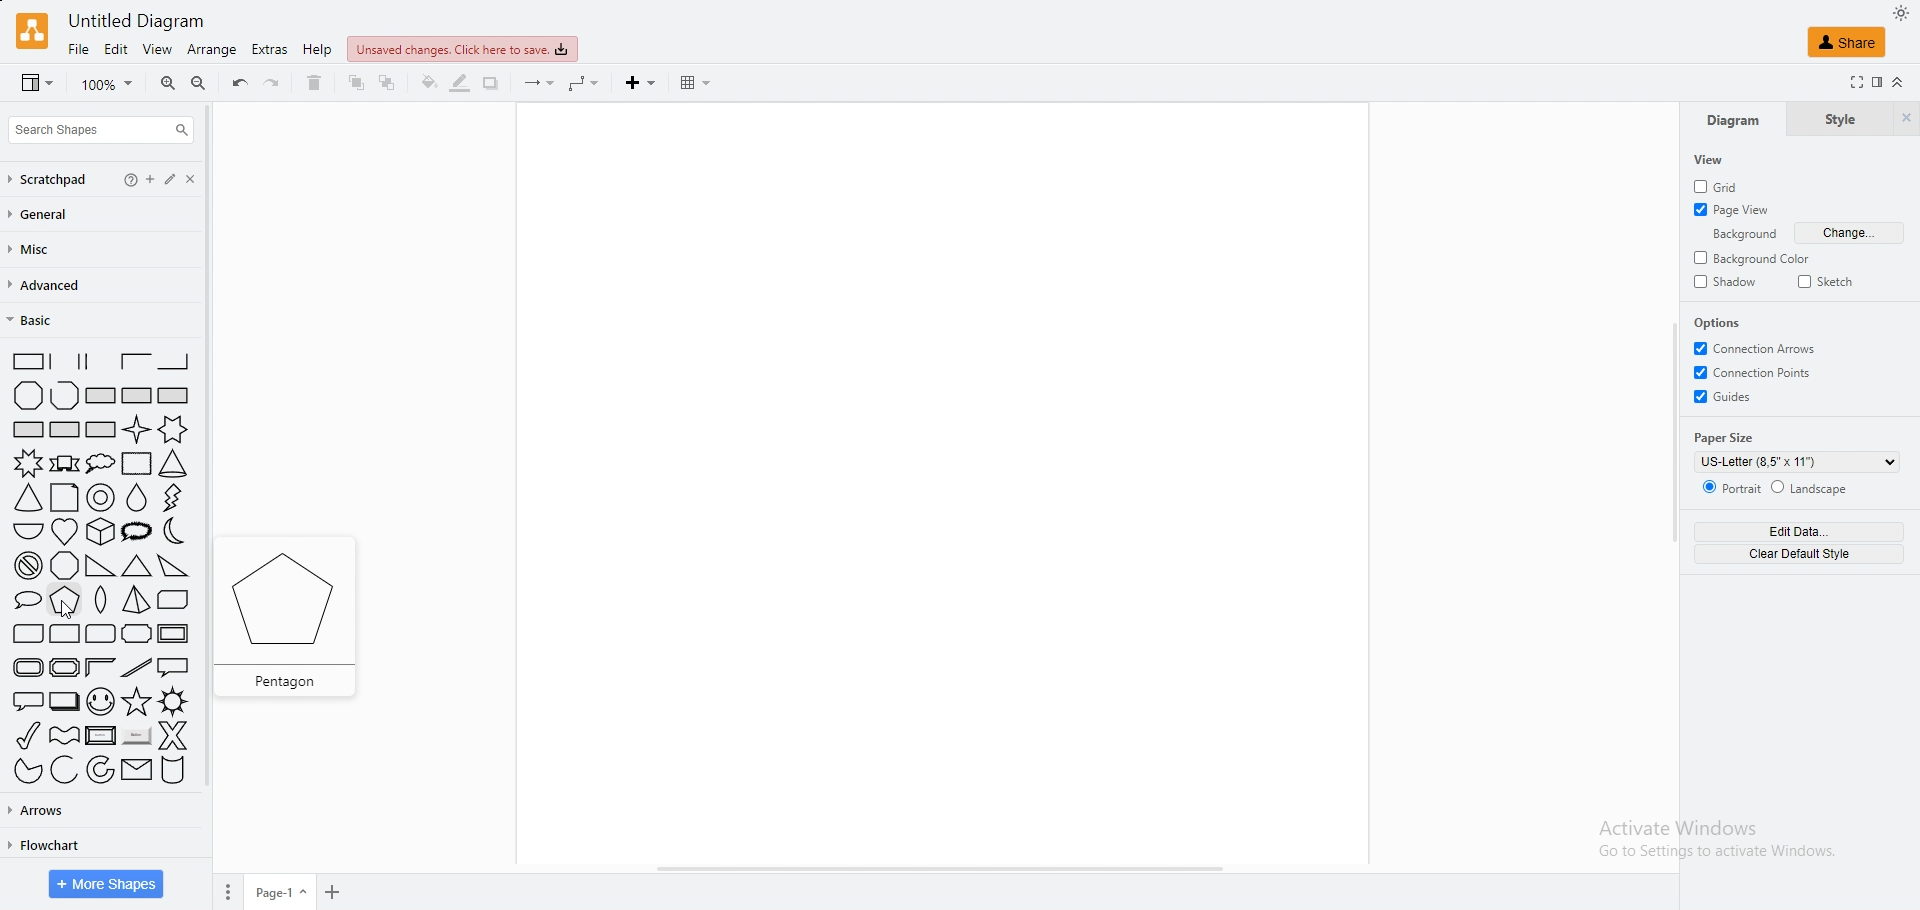  What do you see at coordinates (64, 701) in the screenshot?
I see `layered rectangle` at bounding box center [64, 701].